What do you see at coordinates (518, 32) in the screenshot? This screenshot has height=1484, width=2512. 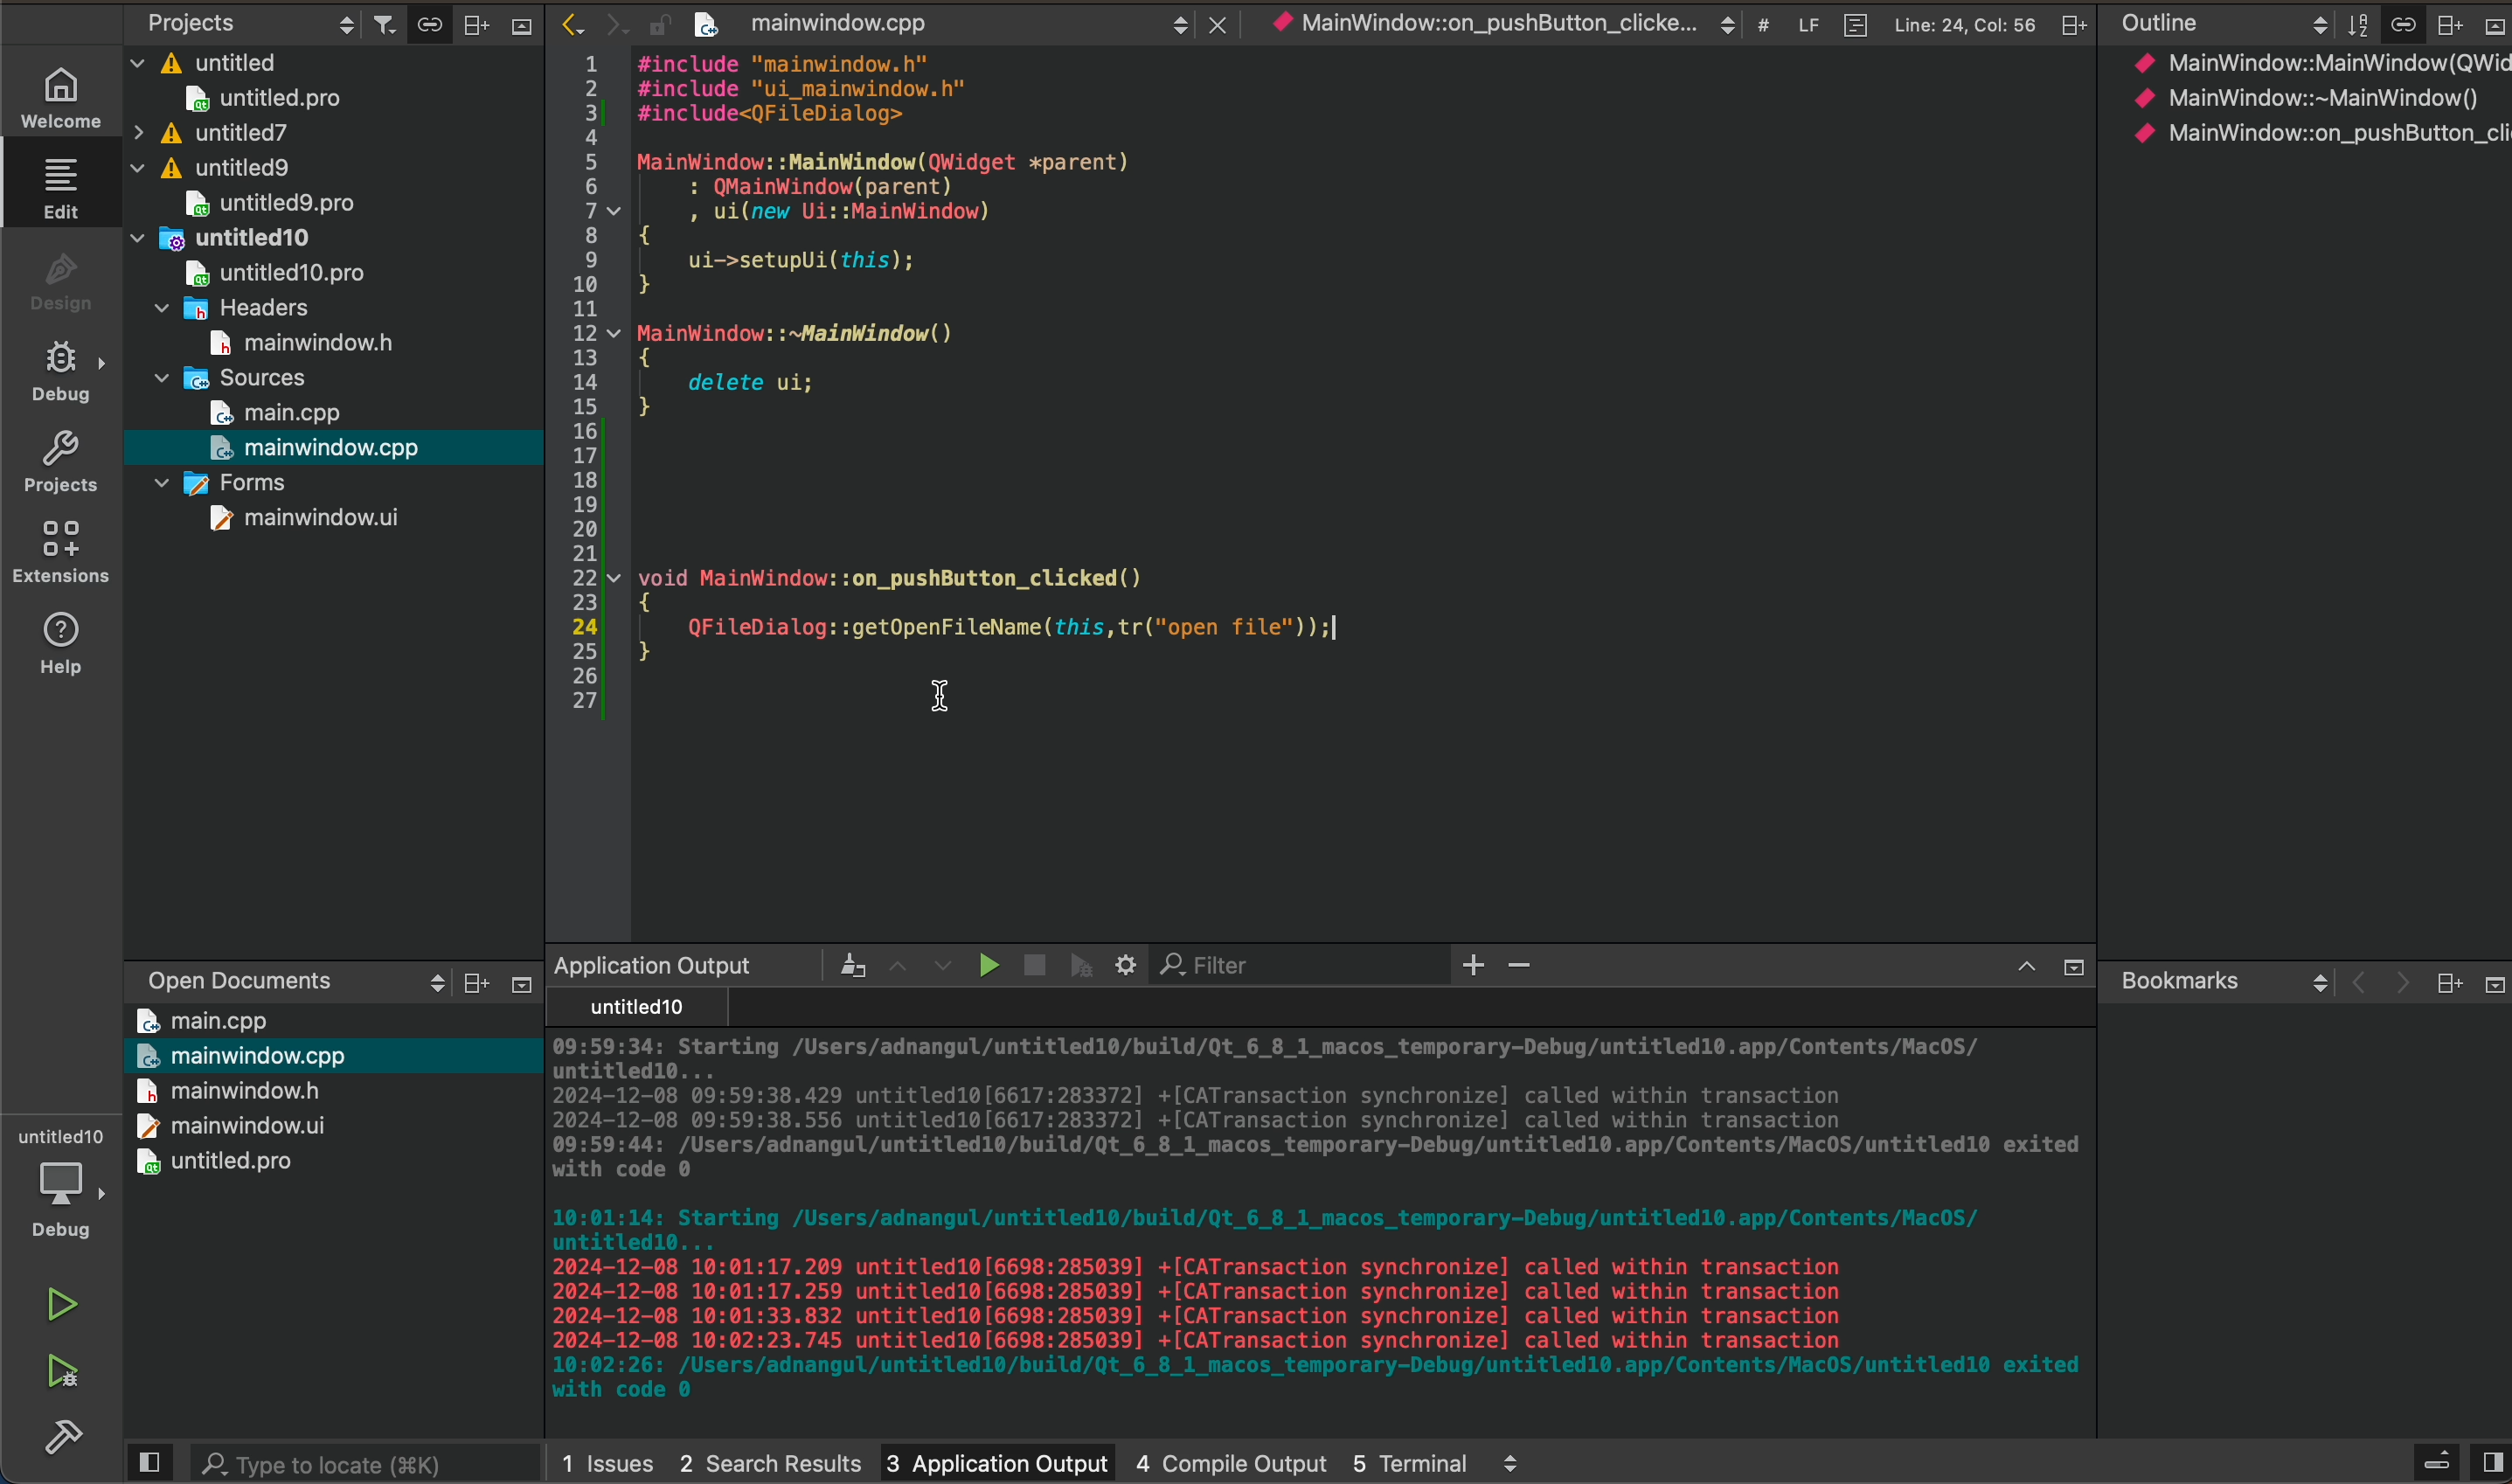 I see `` at bounding box center [518, 32].